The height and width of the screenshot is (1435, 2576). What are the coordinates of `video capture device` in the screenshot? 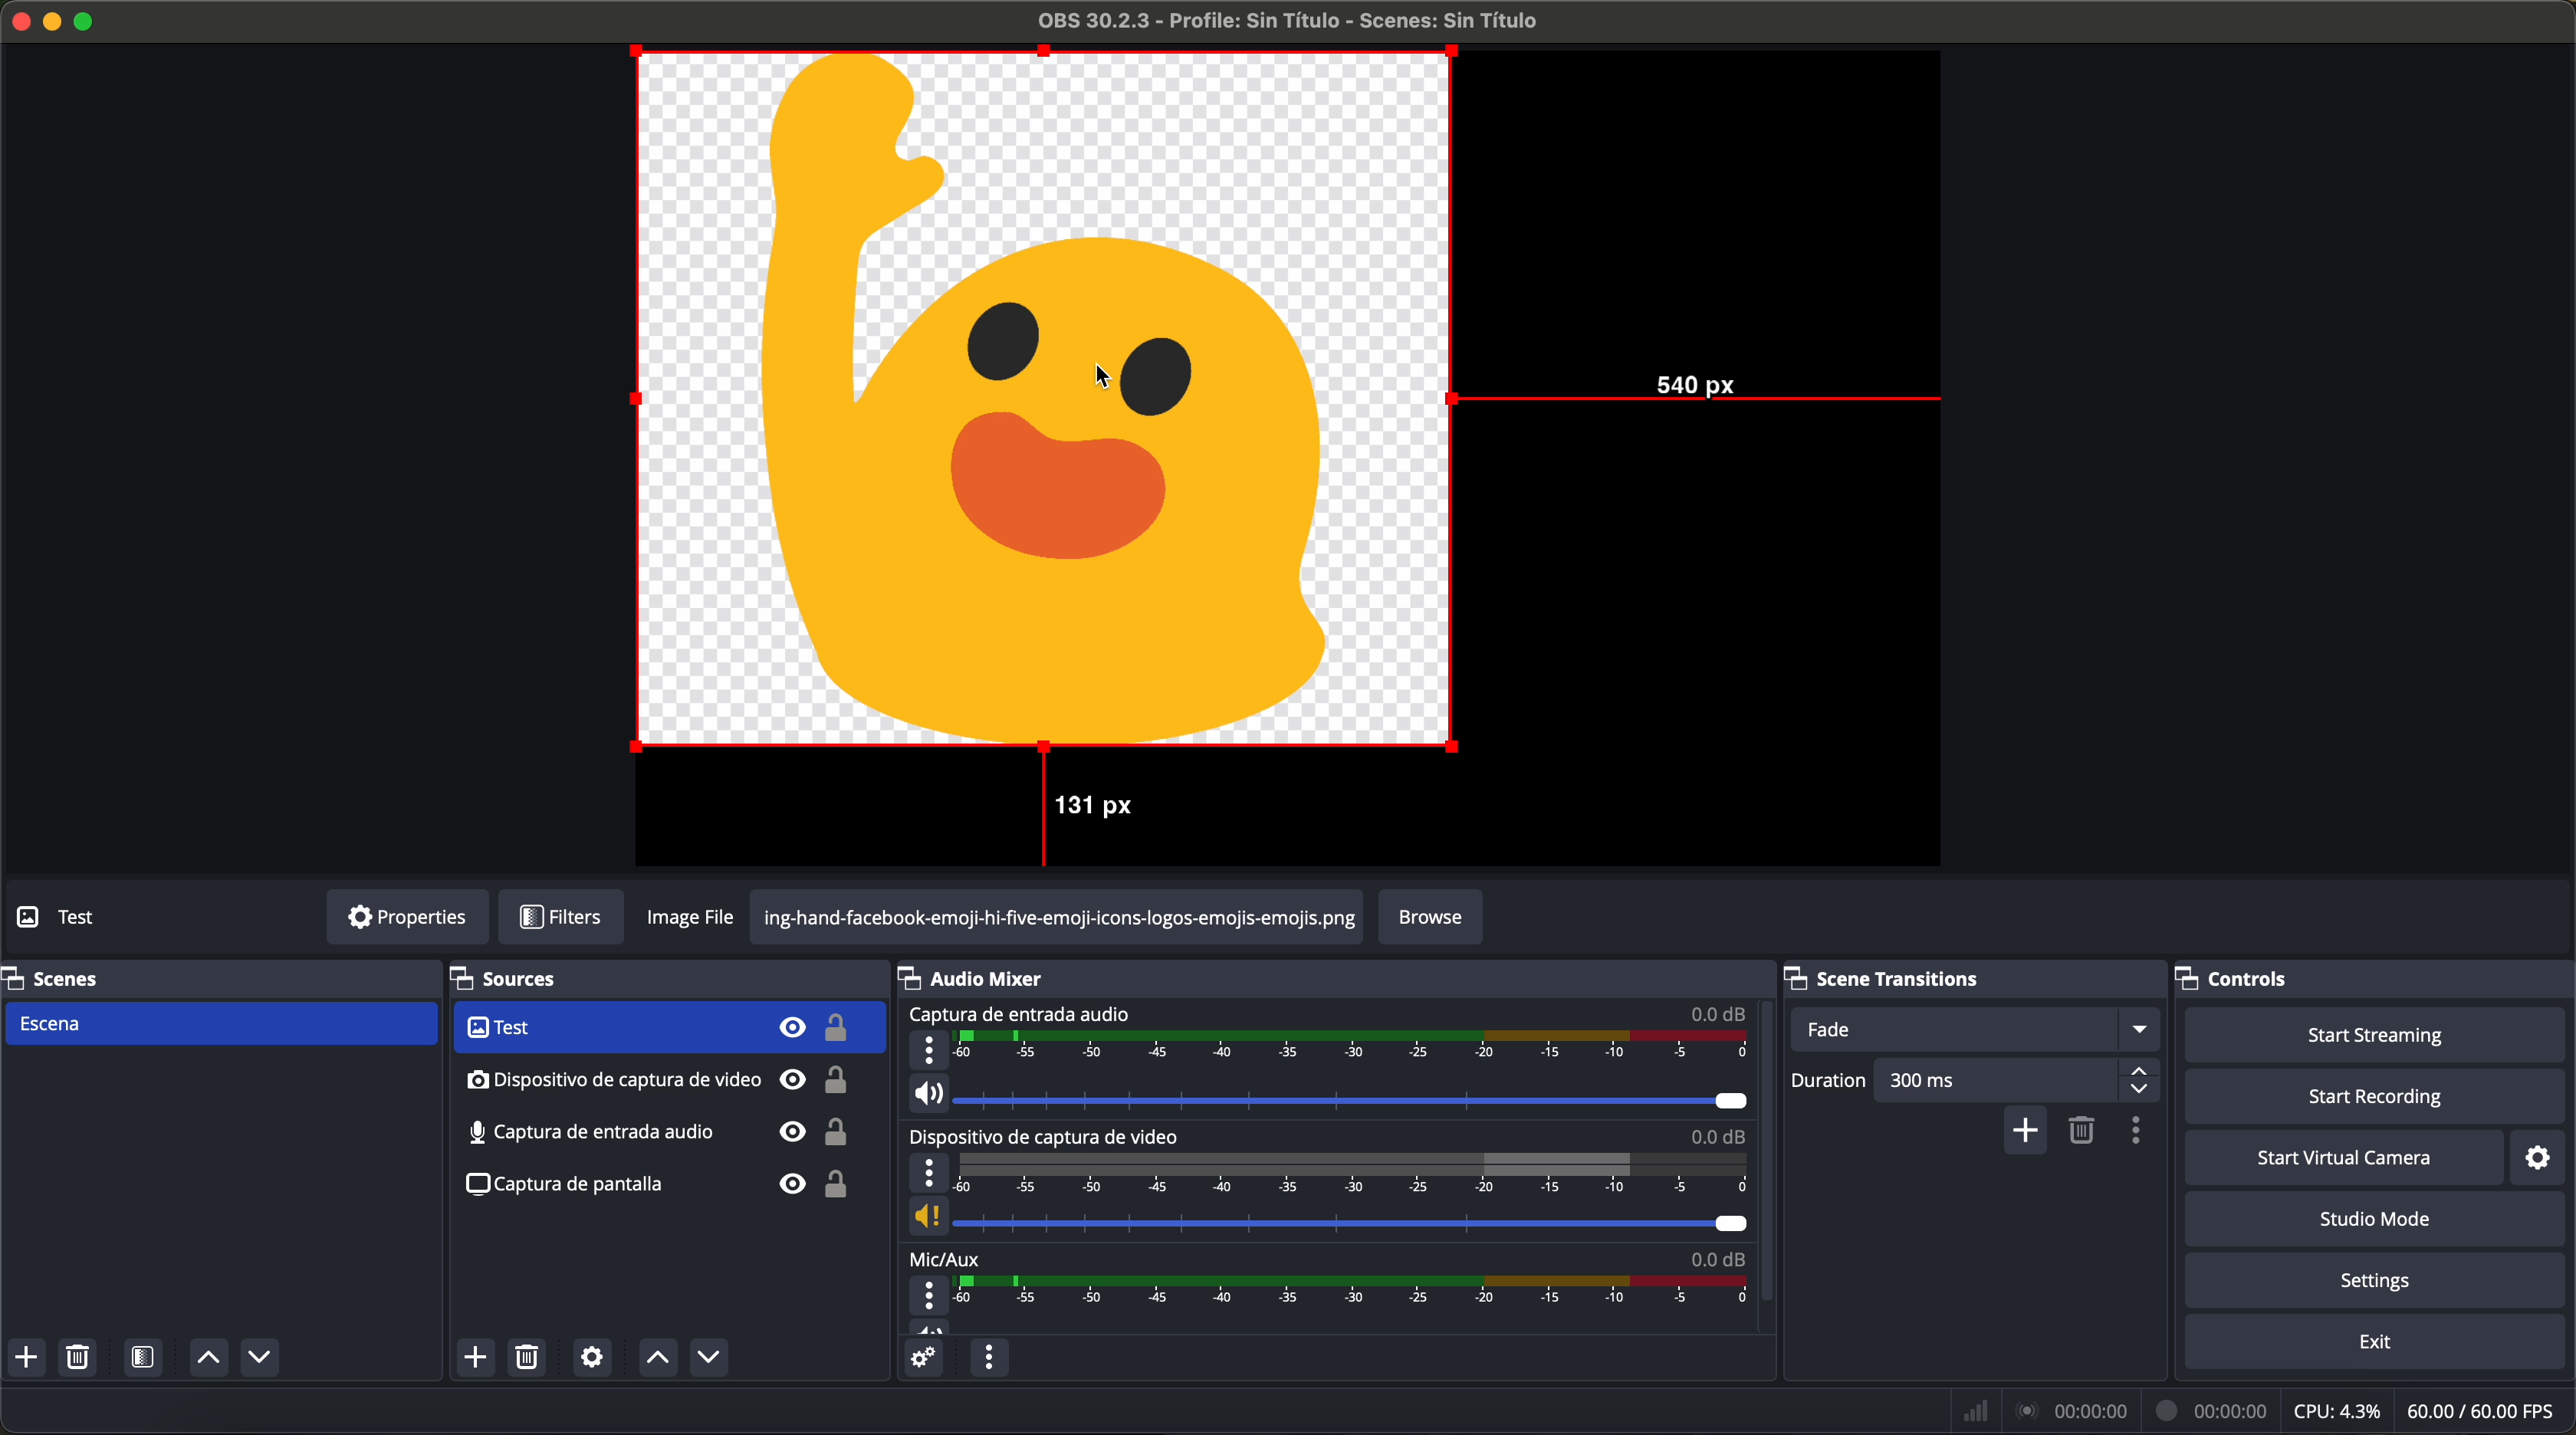 It's located at (667, 1028).